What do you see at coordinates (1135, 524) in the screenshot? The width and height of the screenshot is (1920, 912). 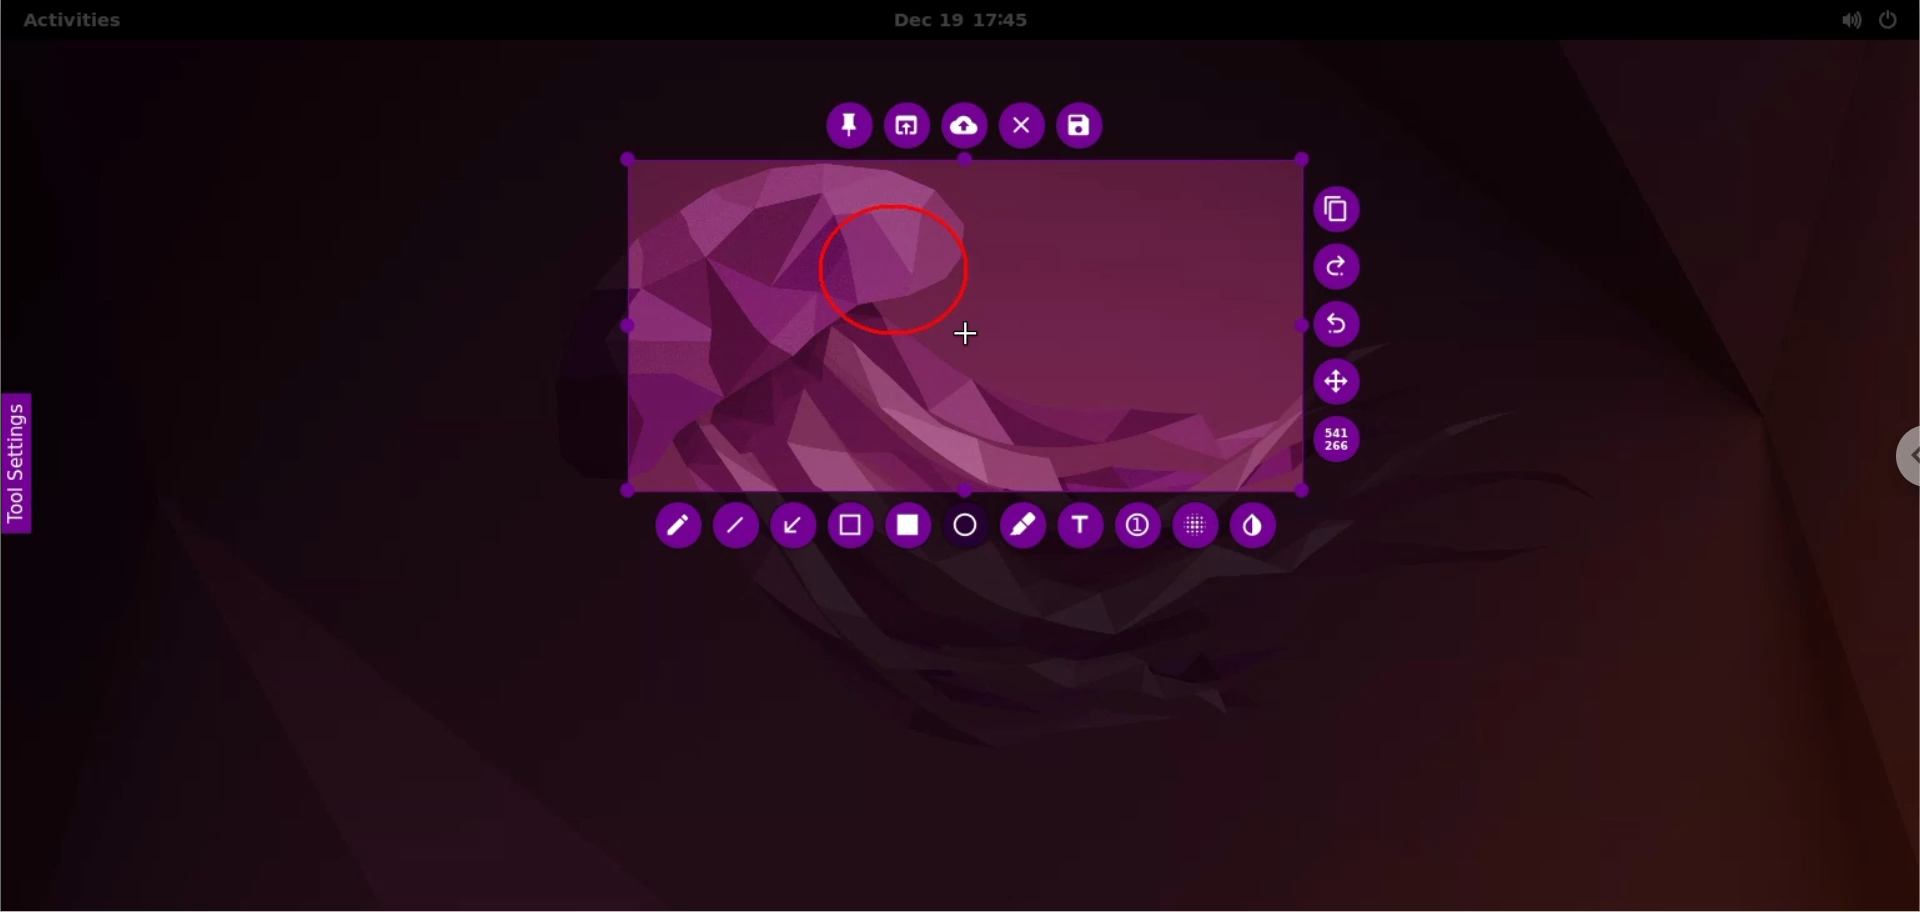 I see `auto increment ` at bounding box center [1135, 524].